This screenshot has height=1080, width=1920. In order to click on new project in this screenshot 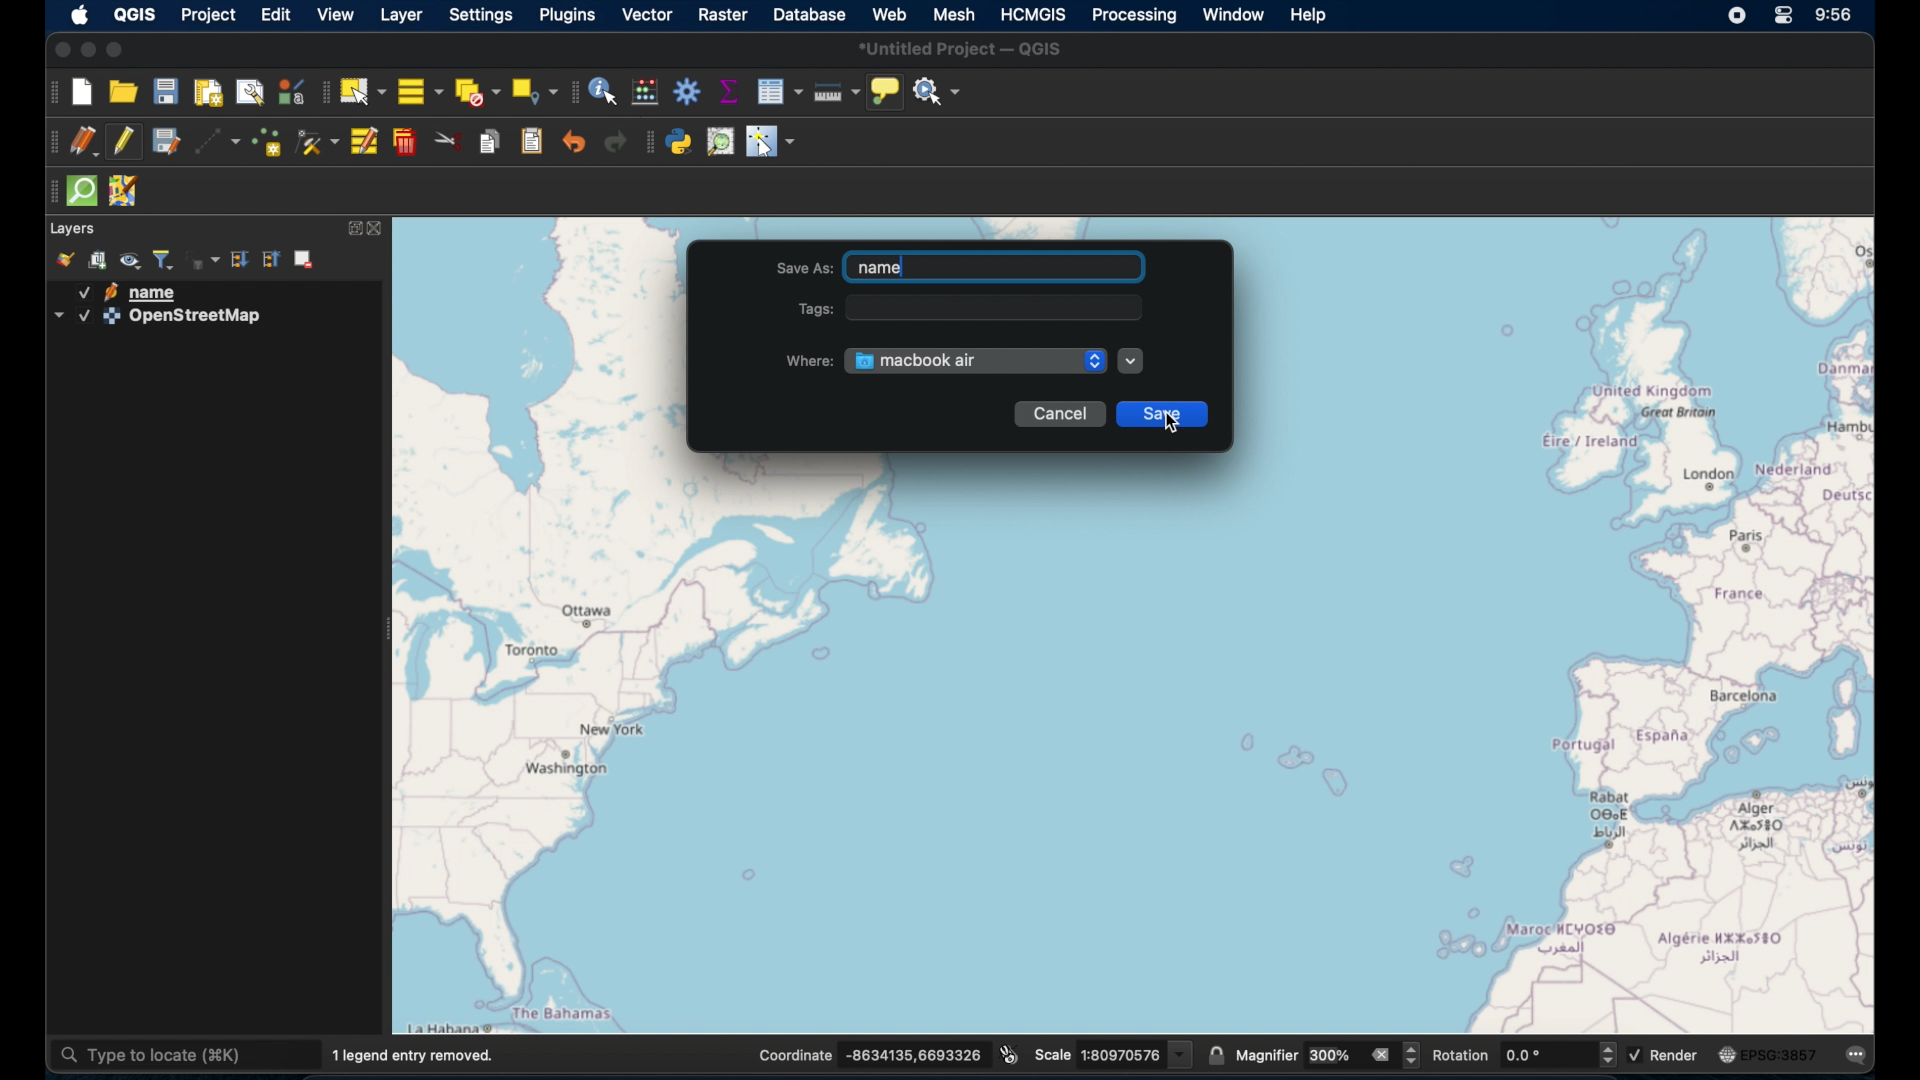, I will do `click(84, 94)`.